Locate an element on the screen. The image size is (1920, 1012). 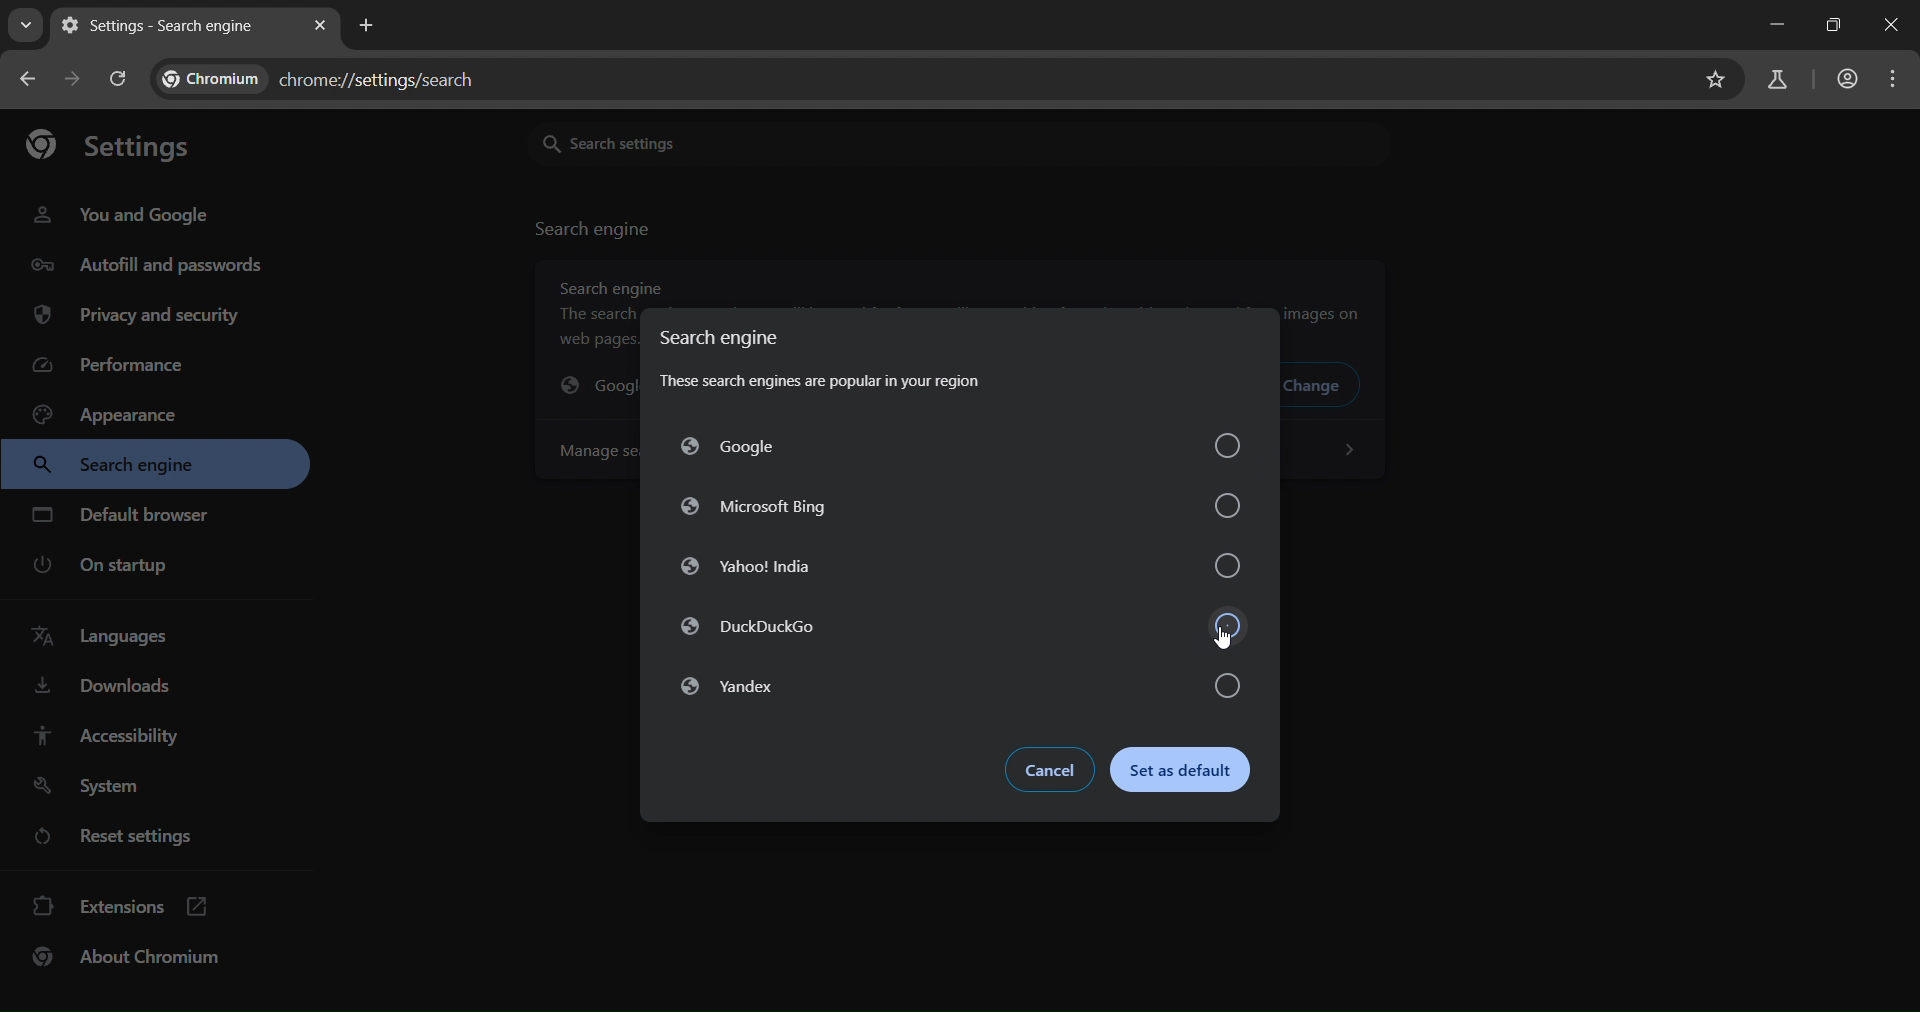
about chromuim is located at coordinates (132, 961).